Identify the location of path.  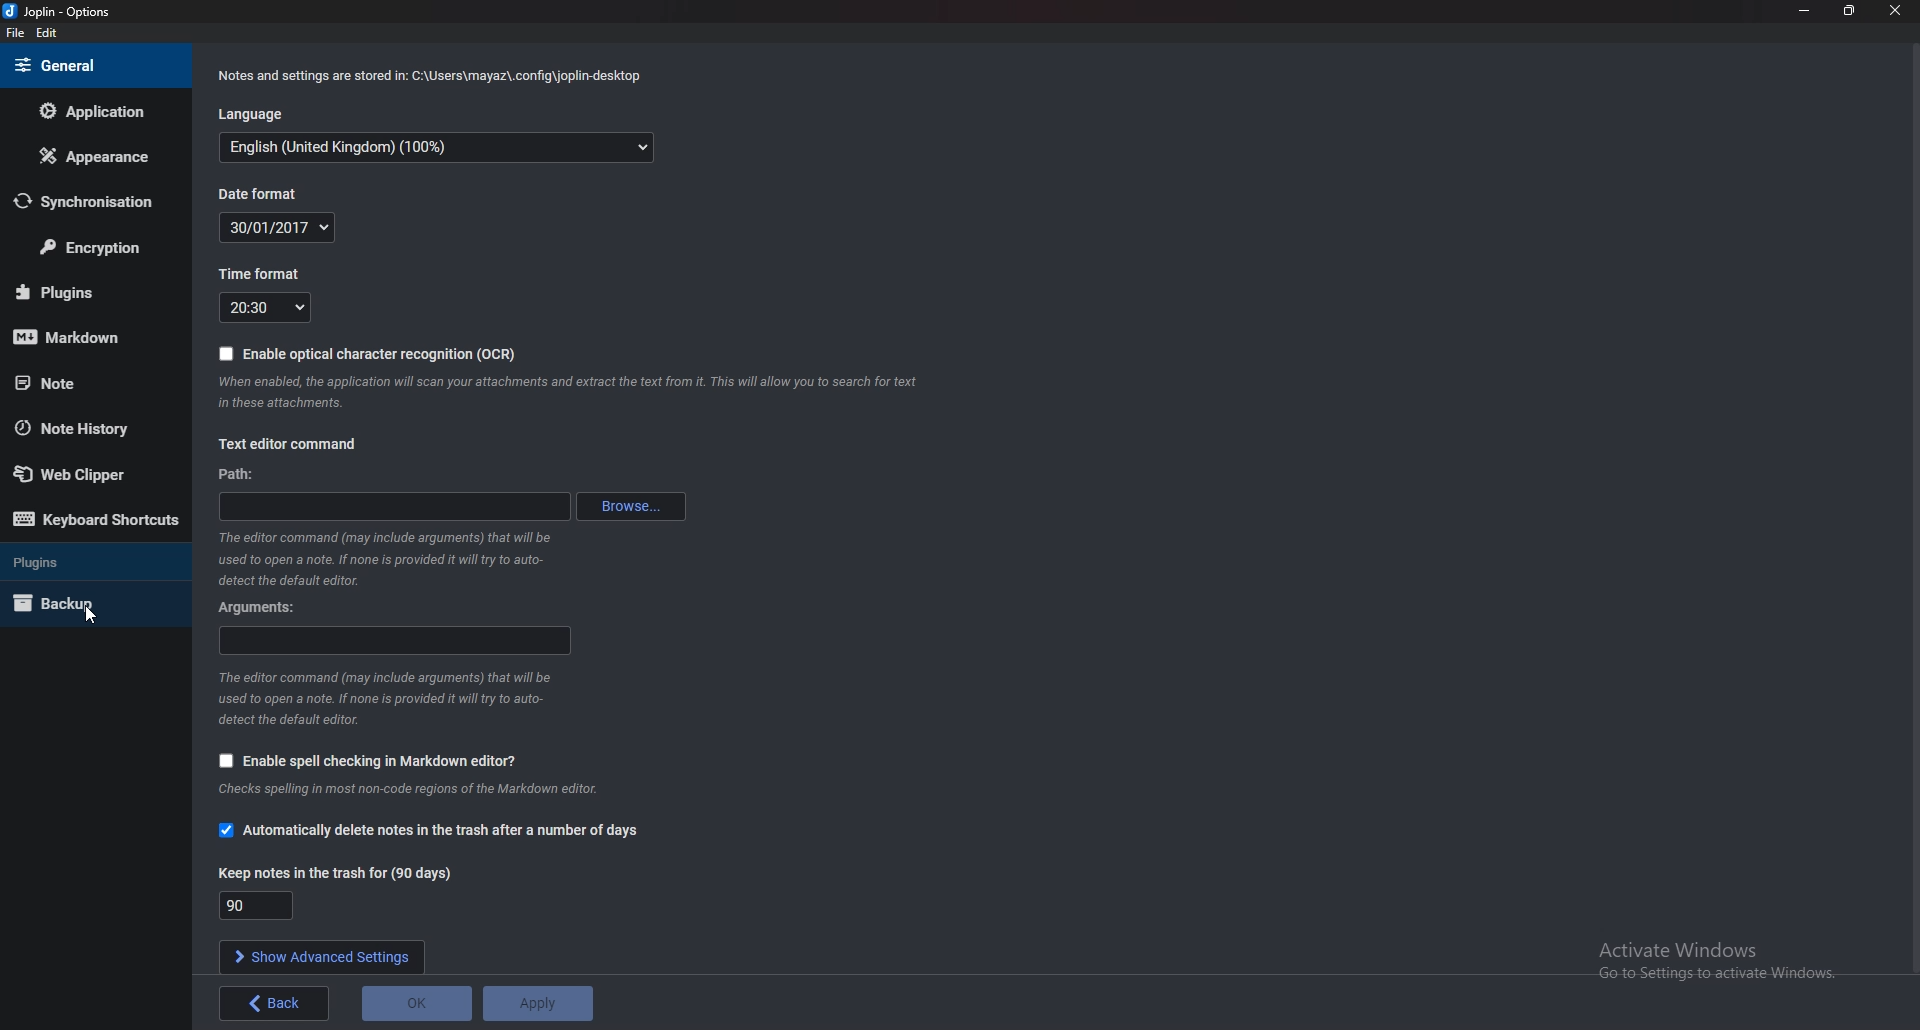
(391, 507).